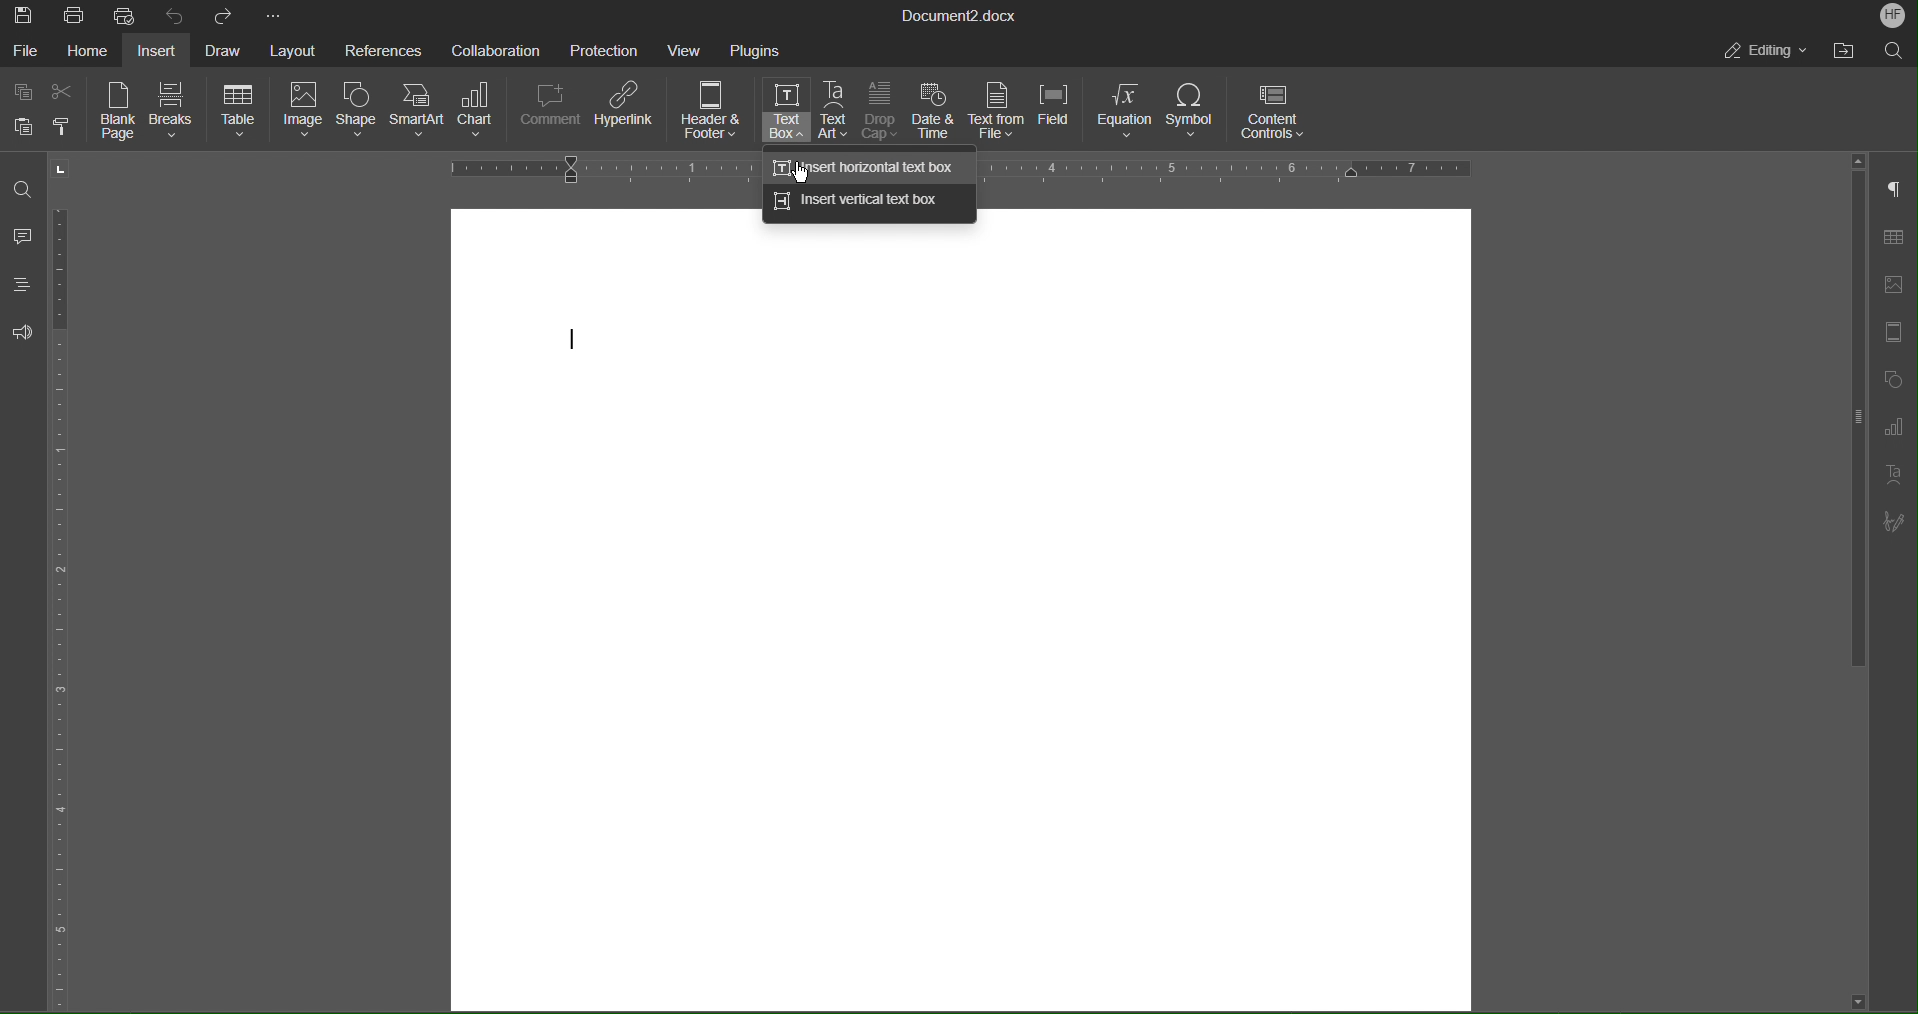  What do you see at coordinates (995, 111) in the screenshot?
I see `Text from File` at bounding box center [995, 111].